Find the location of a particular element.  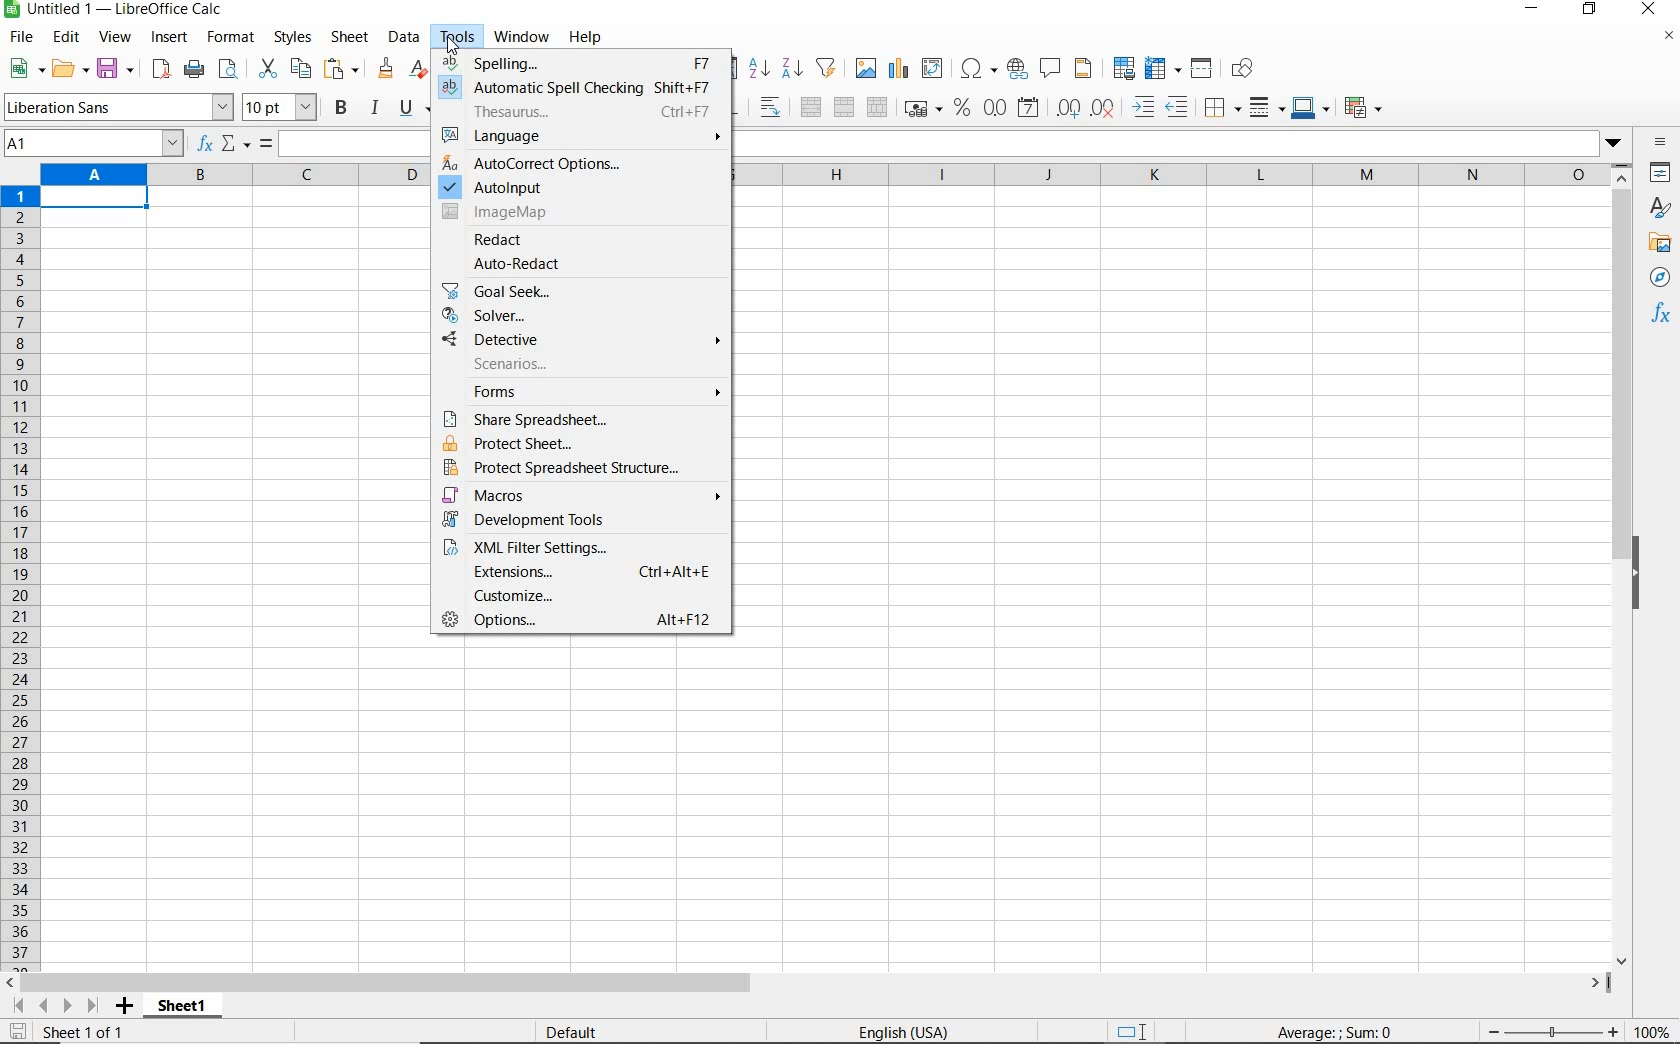

autofilter is located at coordinates (826, 68).